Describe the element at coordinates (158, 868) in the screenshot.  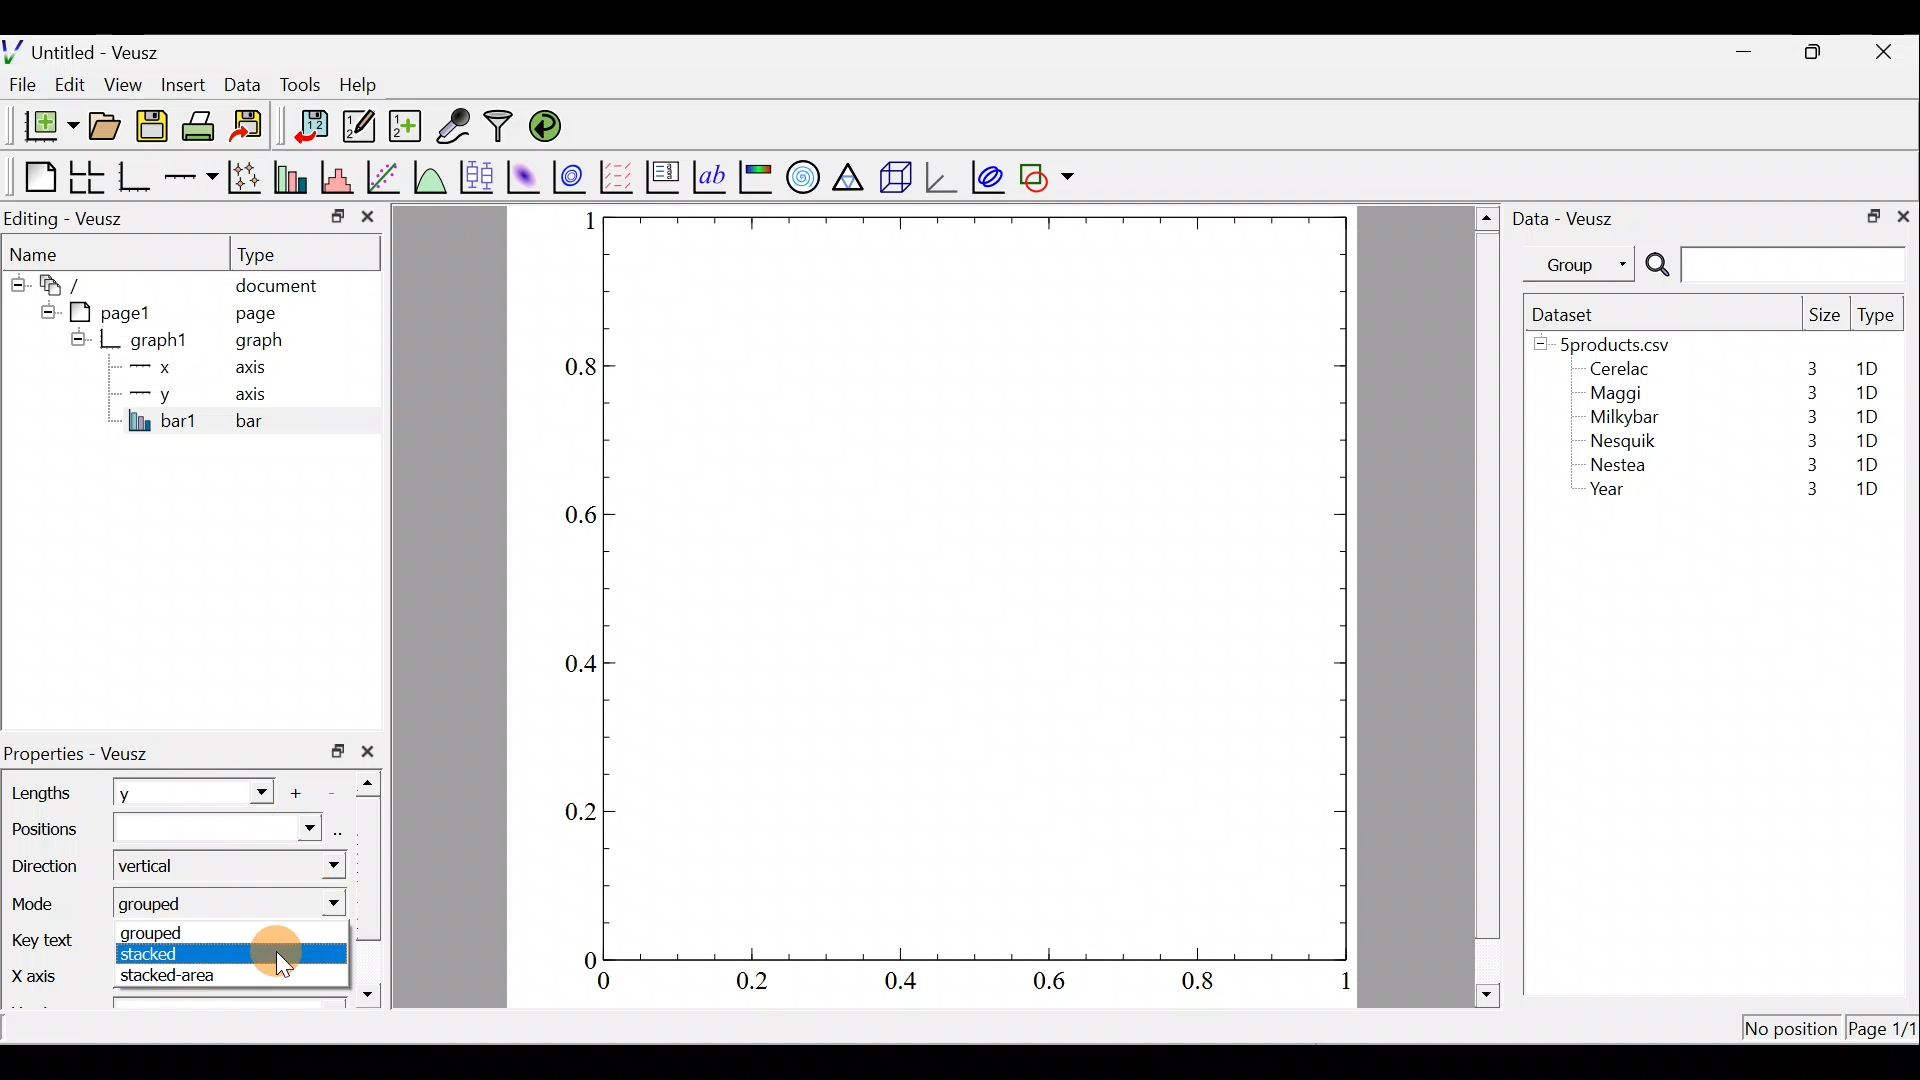
I see `Vertical` at that location.